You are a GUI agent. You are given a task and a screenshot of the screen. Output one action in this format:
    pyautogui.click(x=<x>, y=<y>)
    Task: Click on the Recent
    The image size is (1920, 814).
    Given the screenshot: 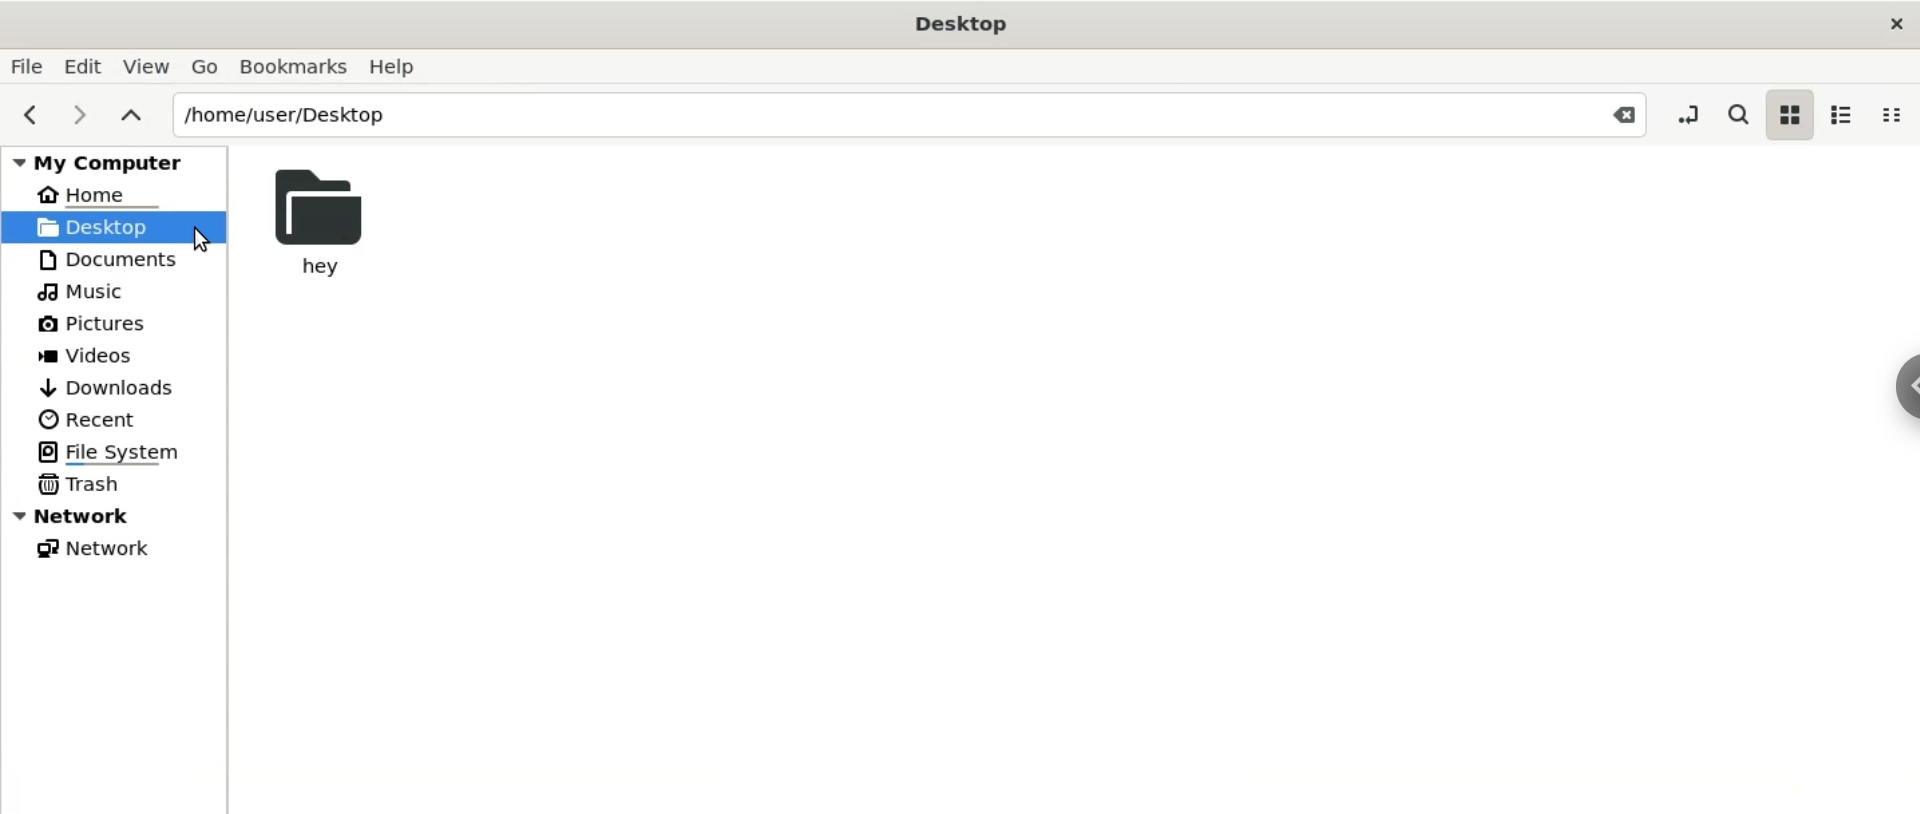 What is the action you would take?
    pyautogui.click(x=94, y=419)
    